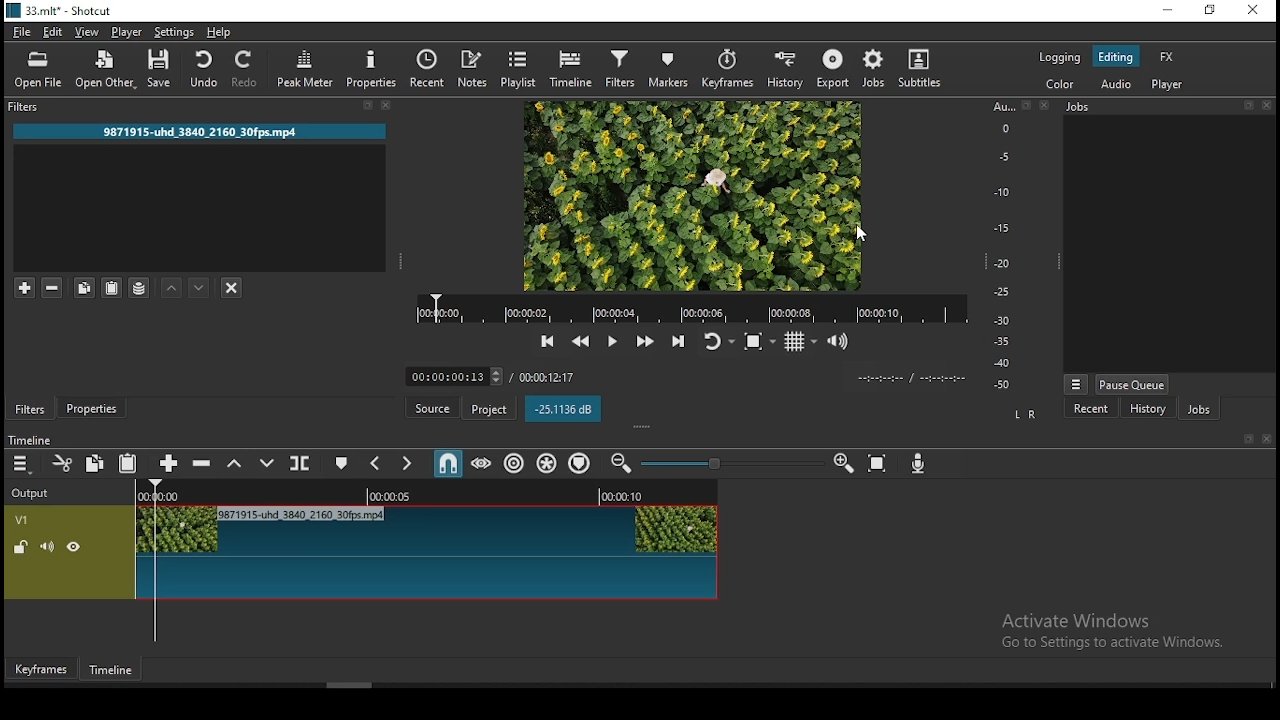 The height and width of the screenshot is (720, 1280). What do you see at coordinates (111, 667) in the screenshot?
I see `timeline` at bounding box center [111, 667].